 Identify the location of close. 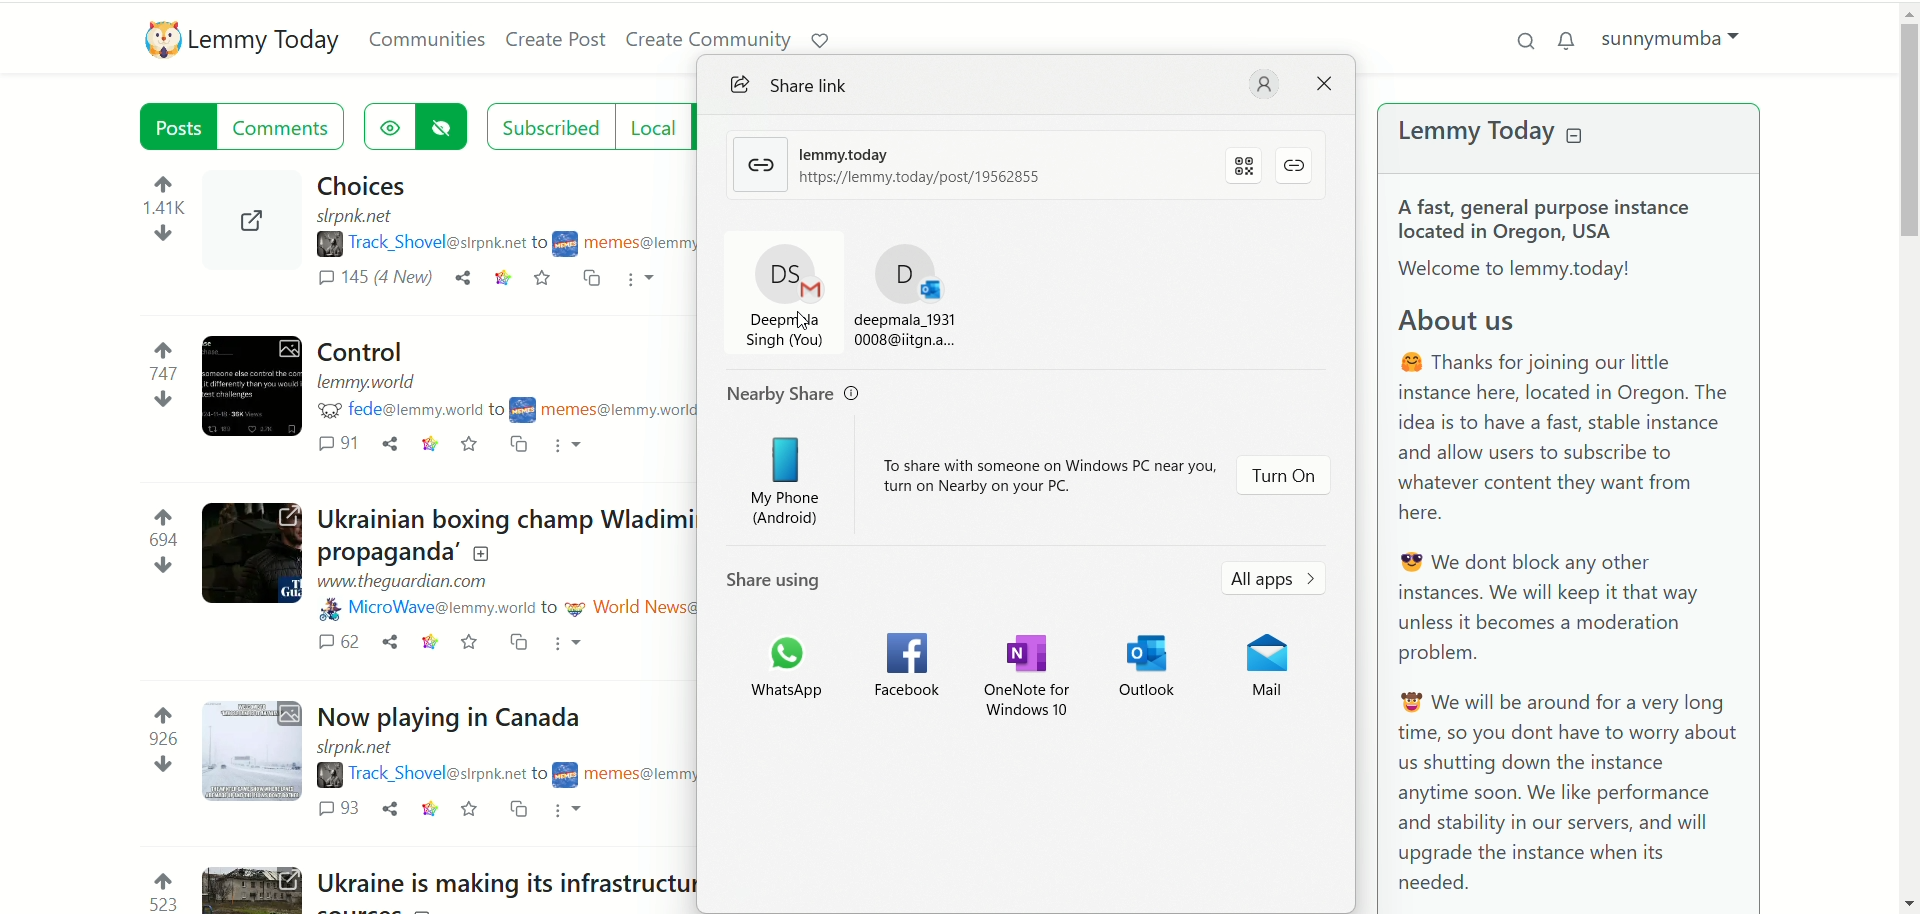
(1329, 84).